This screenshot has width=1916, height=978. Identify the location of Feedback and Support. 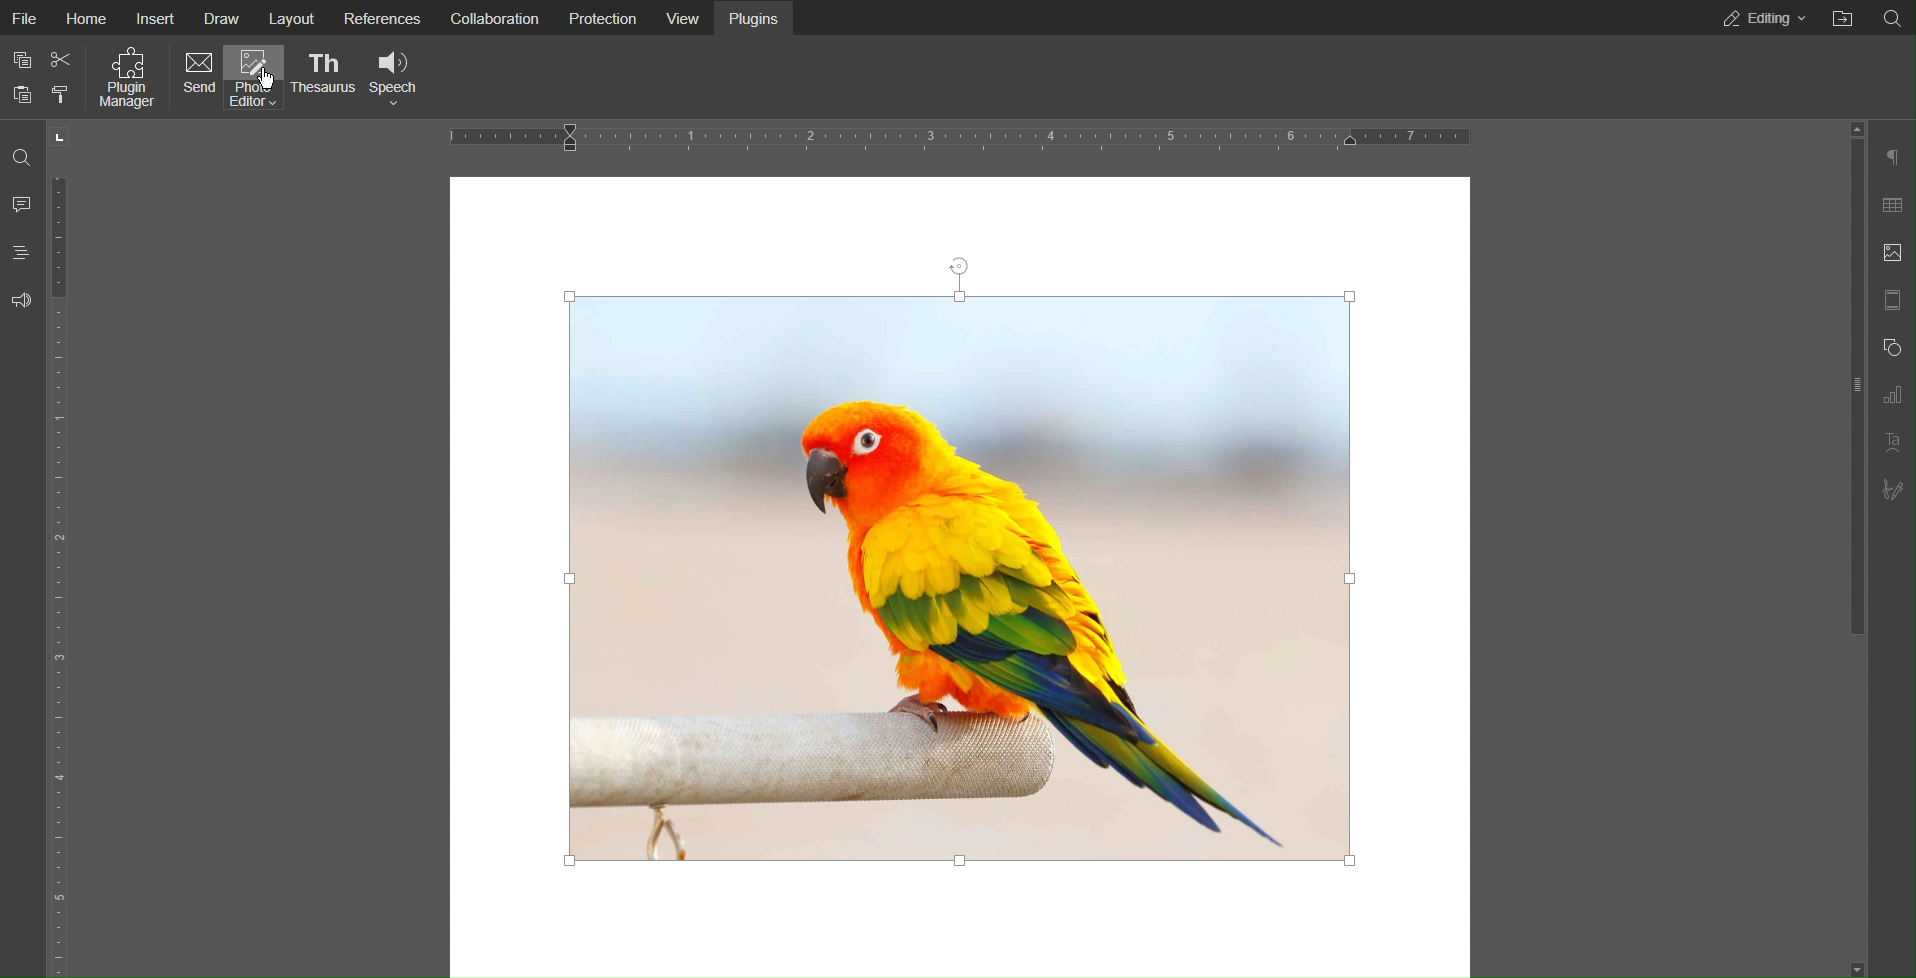
(22, 300).